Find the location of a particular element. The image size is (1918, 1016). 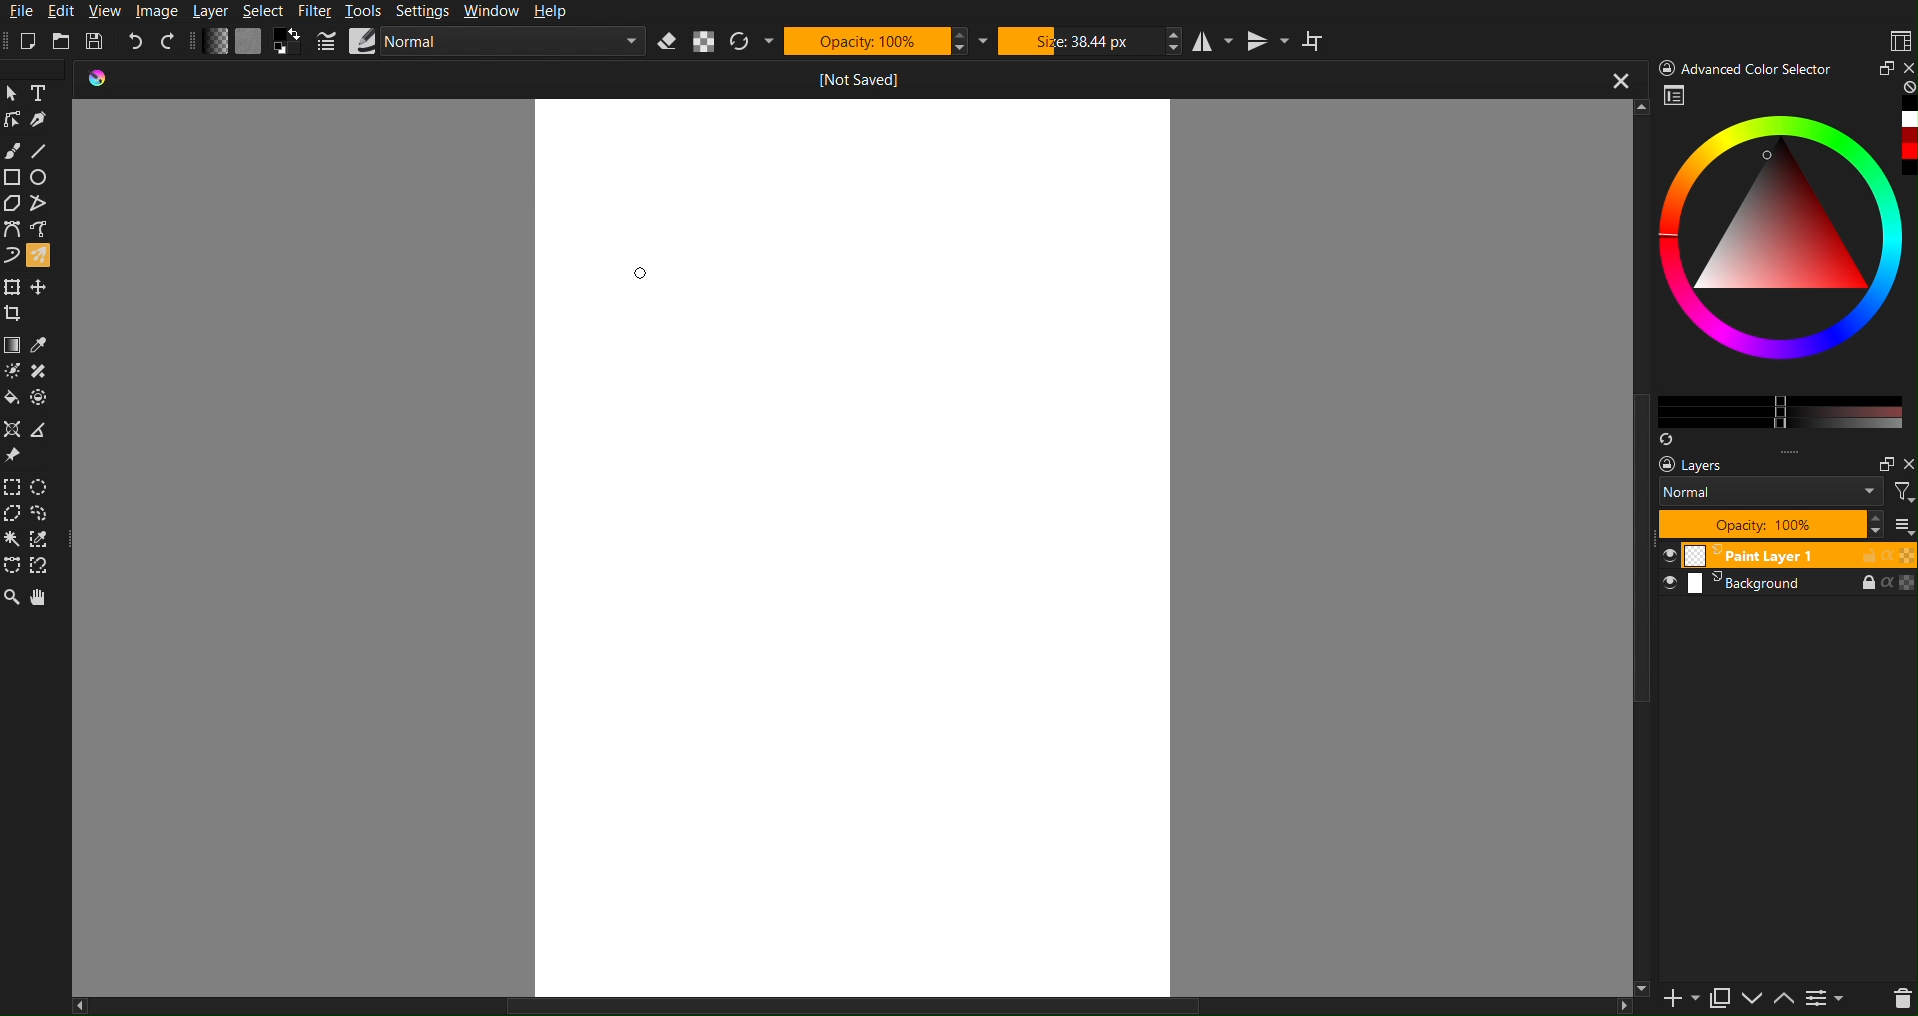

more is located at coordinates (1905, 526).